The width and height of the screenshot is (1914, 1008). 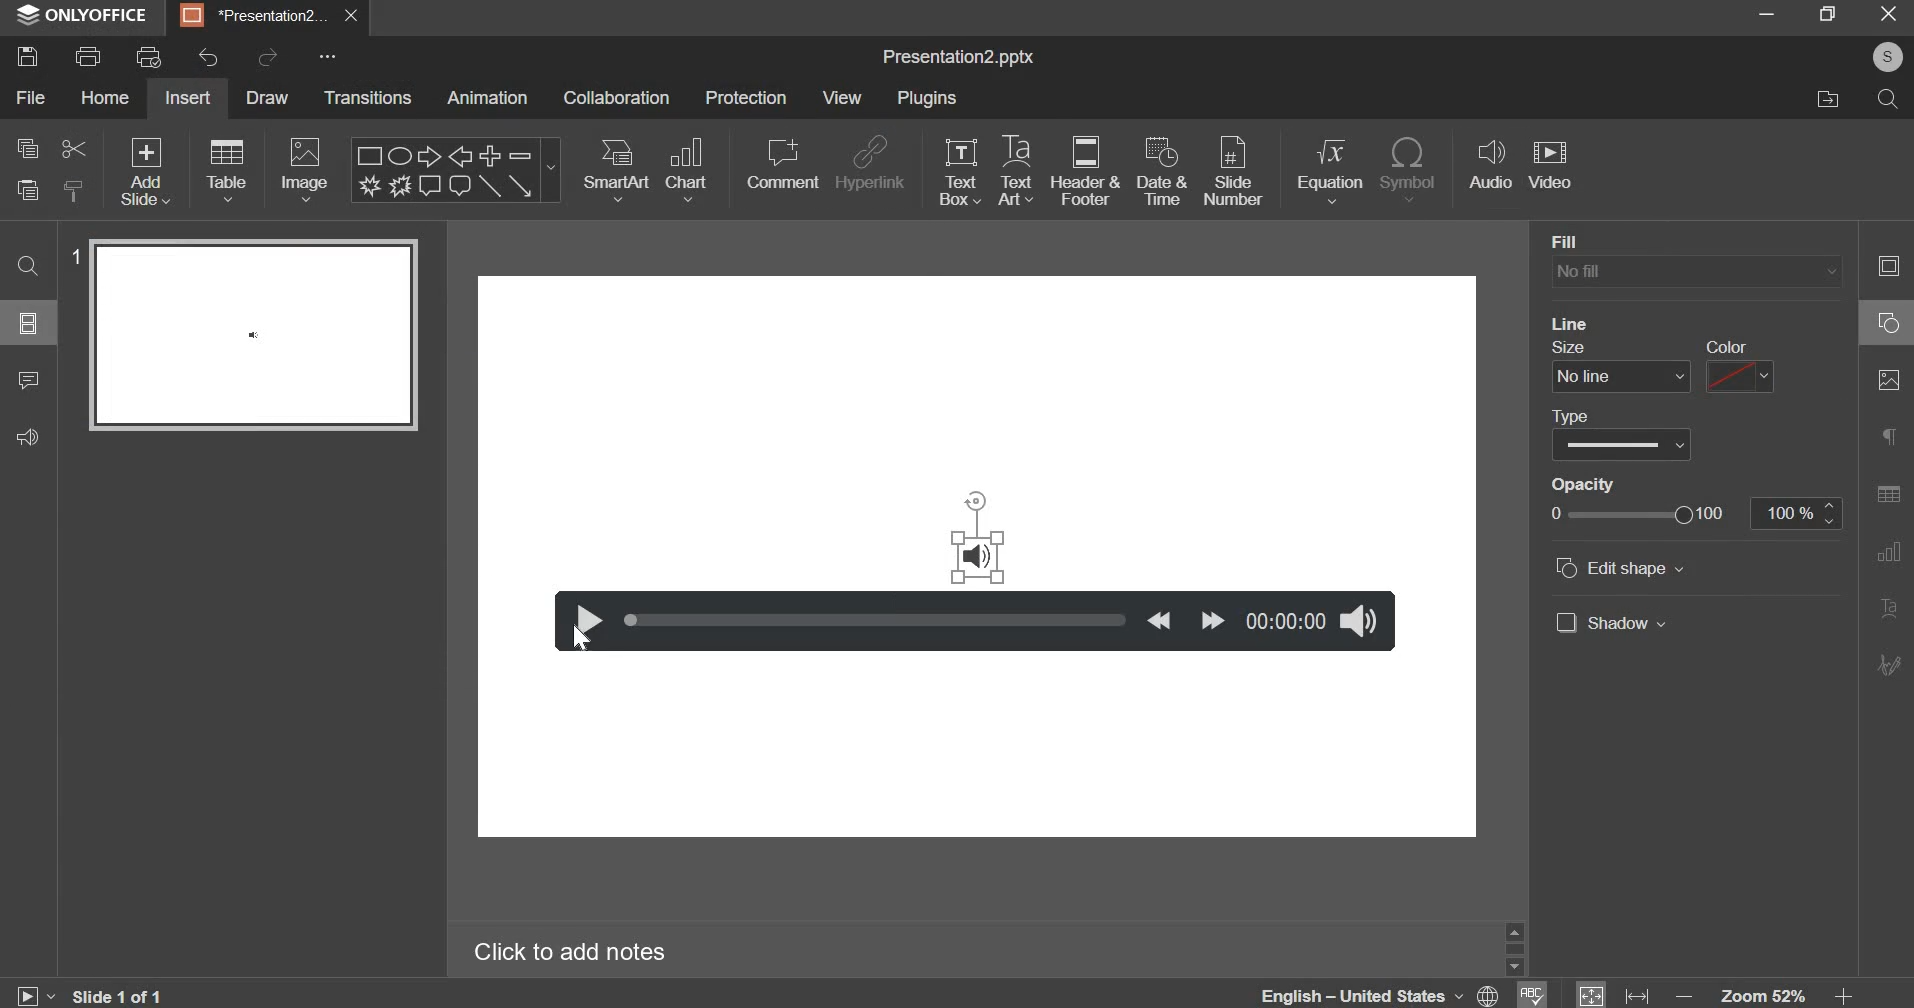 What do you see at coordinates (1590, 993) in the screenshot?
I see `fit to slide` at bounding box center [1590, 993].